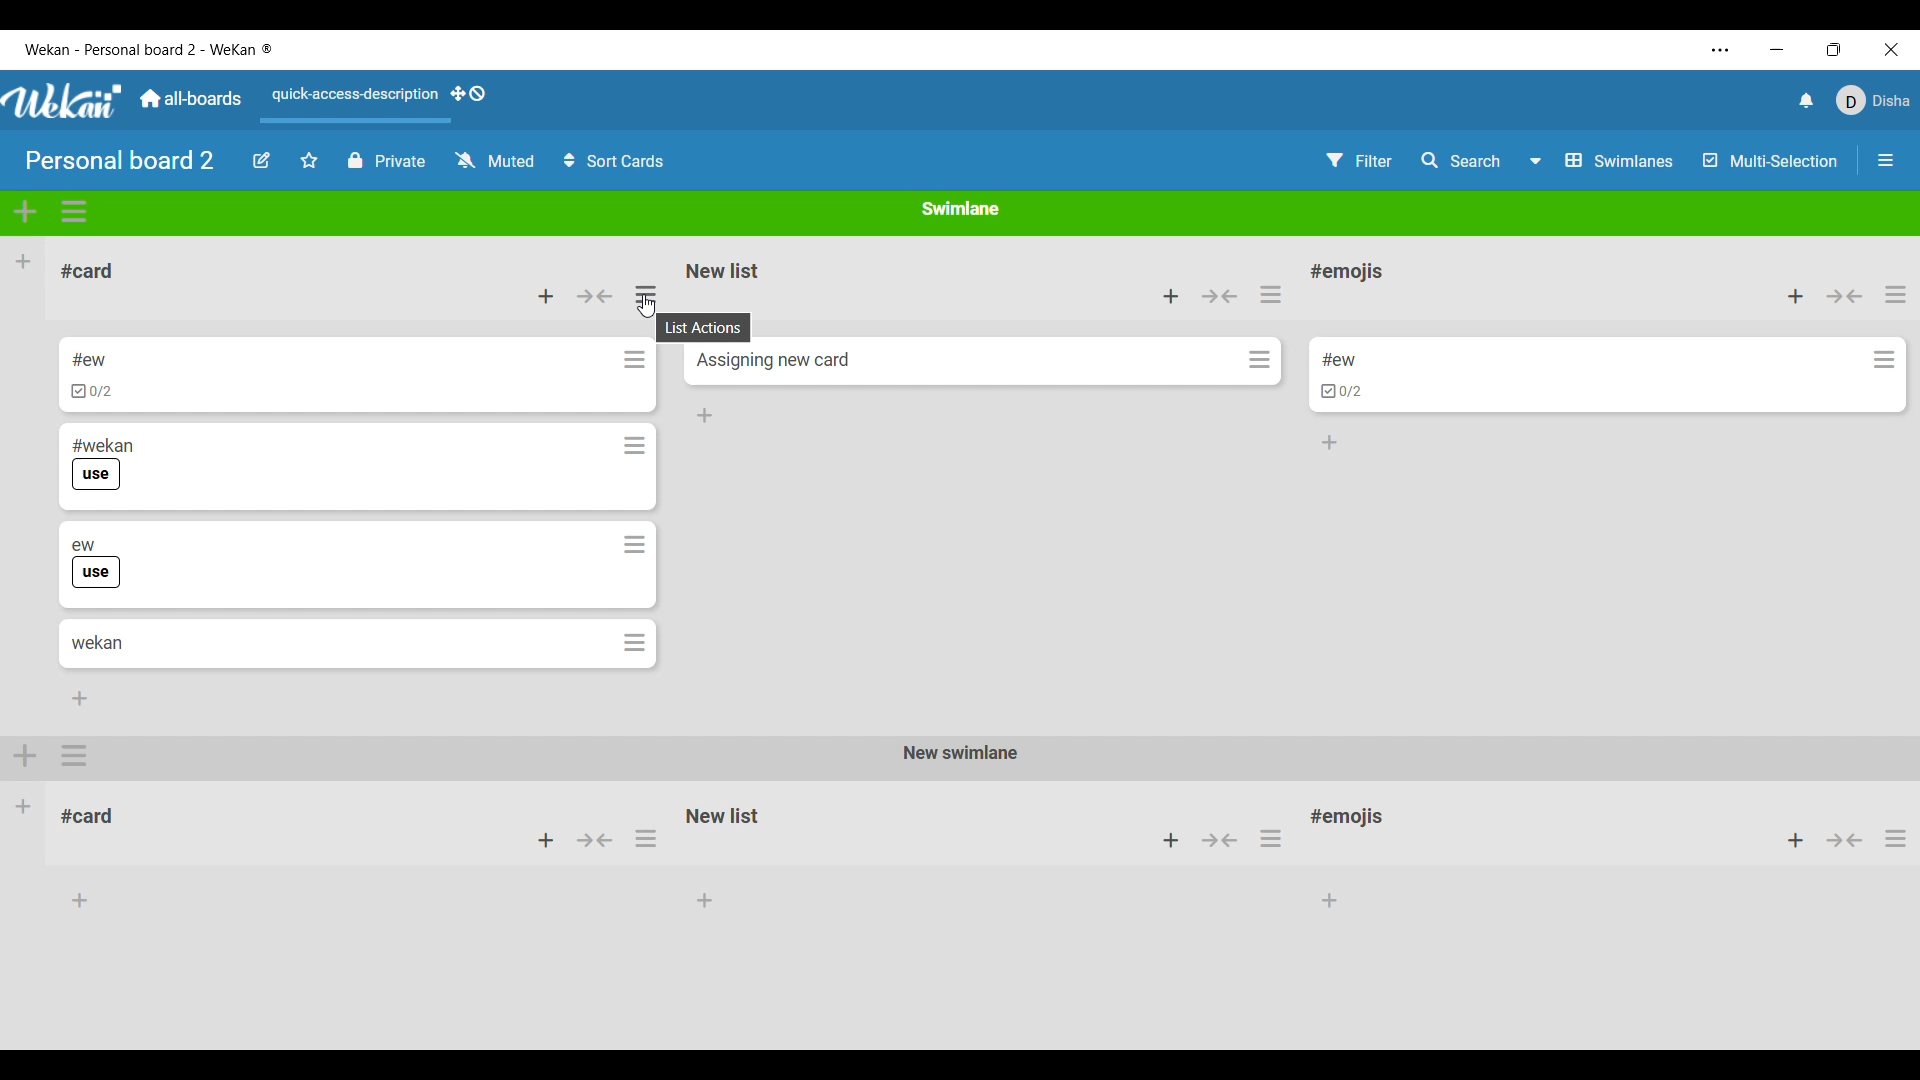 The height and width of the screenshot is (1080, 1920). Describe the element at coordinates (25, 212) in the screenshot. I see `Add swimlane` at that location.